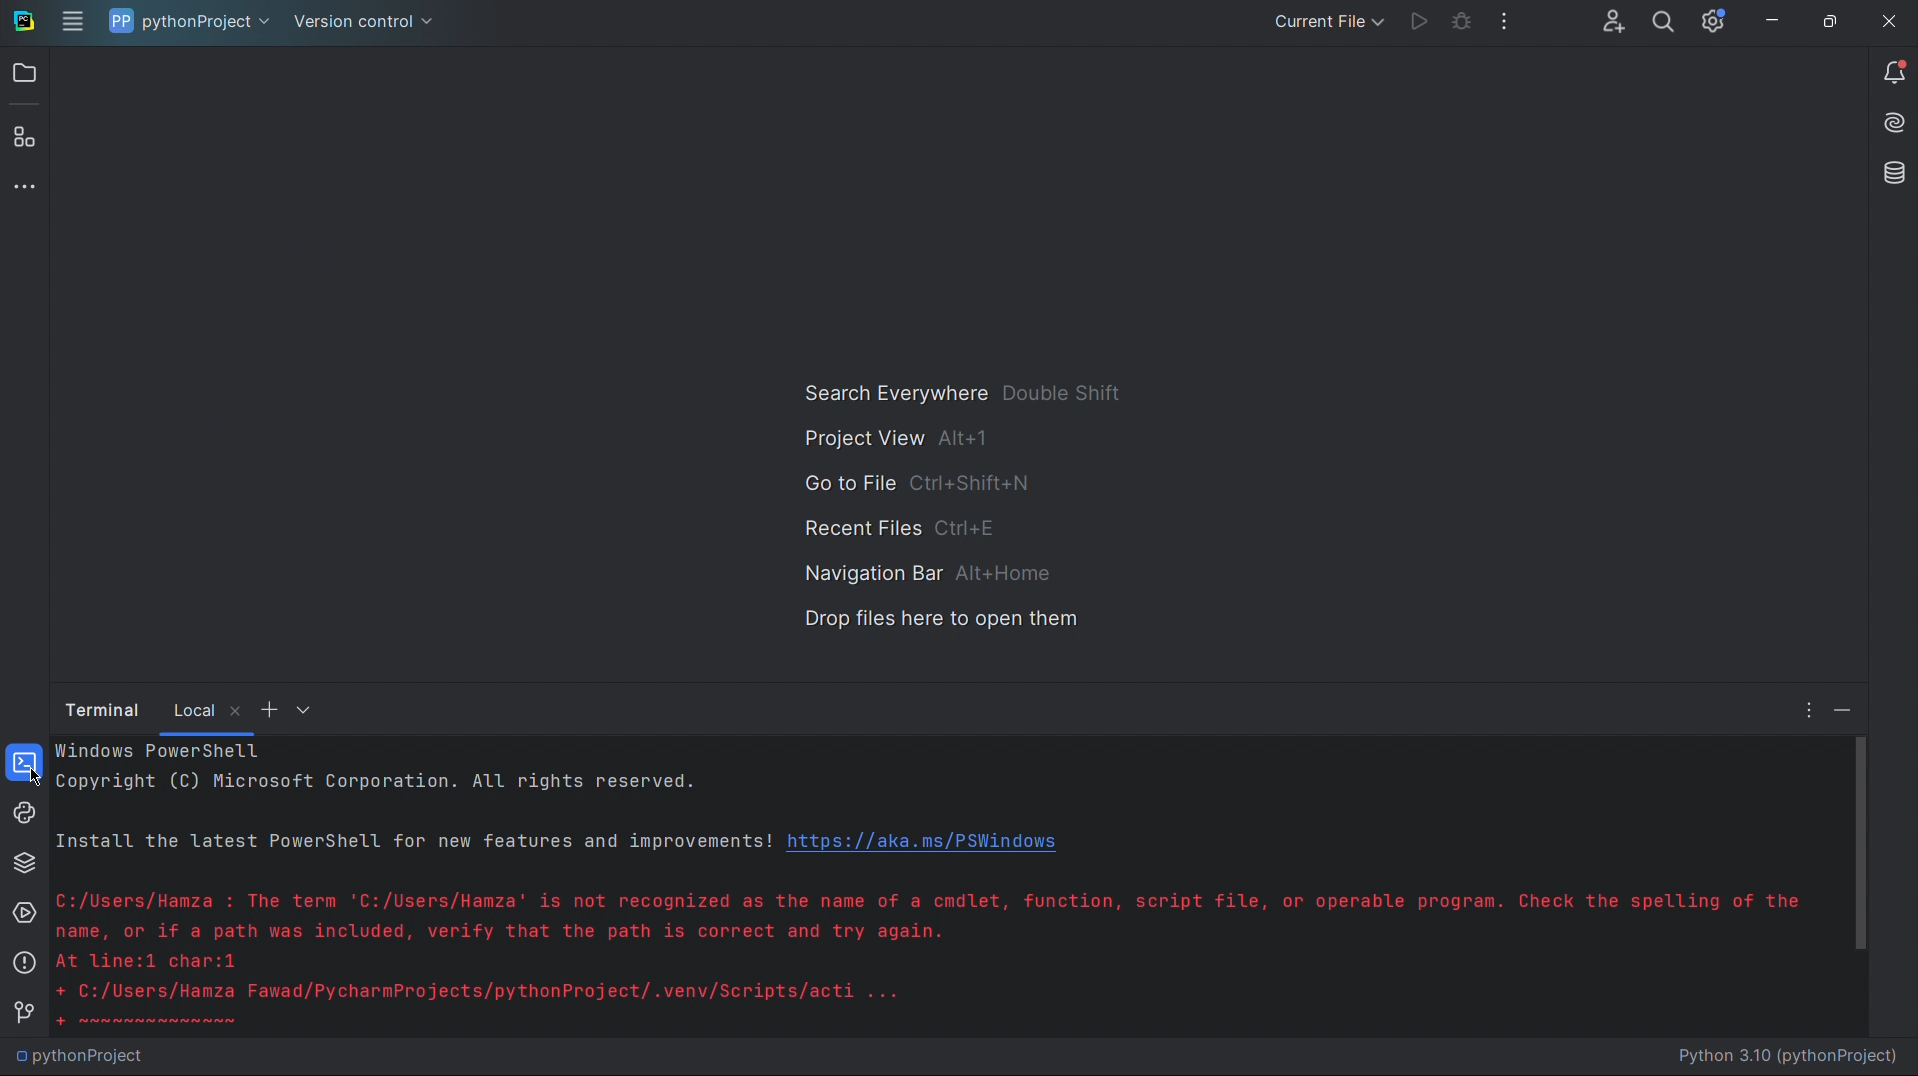 The image size is (1918, 1076). Describe the element at coordinates (99, 710) in the screenshot. I see `Terminal` at that location.